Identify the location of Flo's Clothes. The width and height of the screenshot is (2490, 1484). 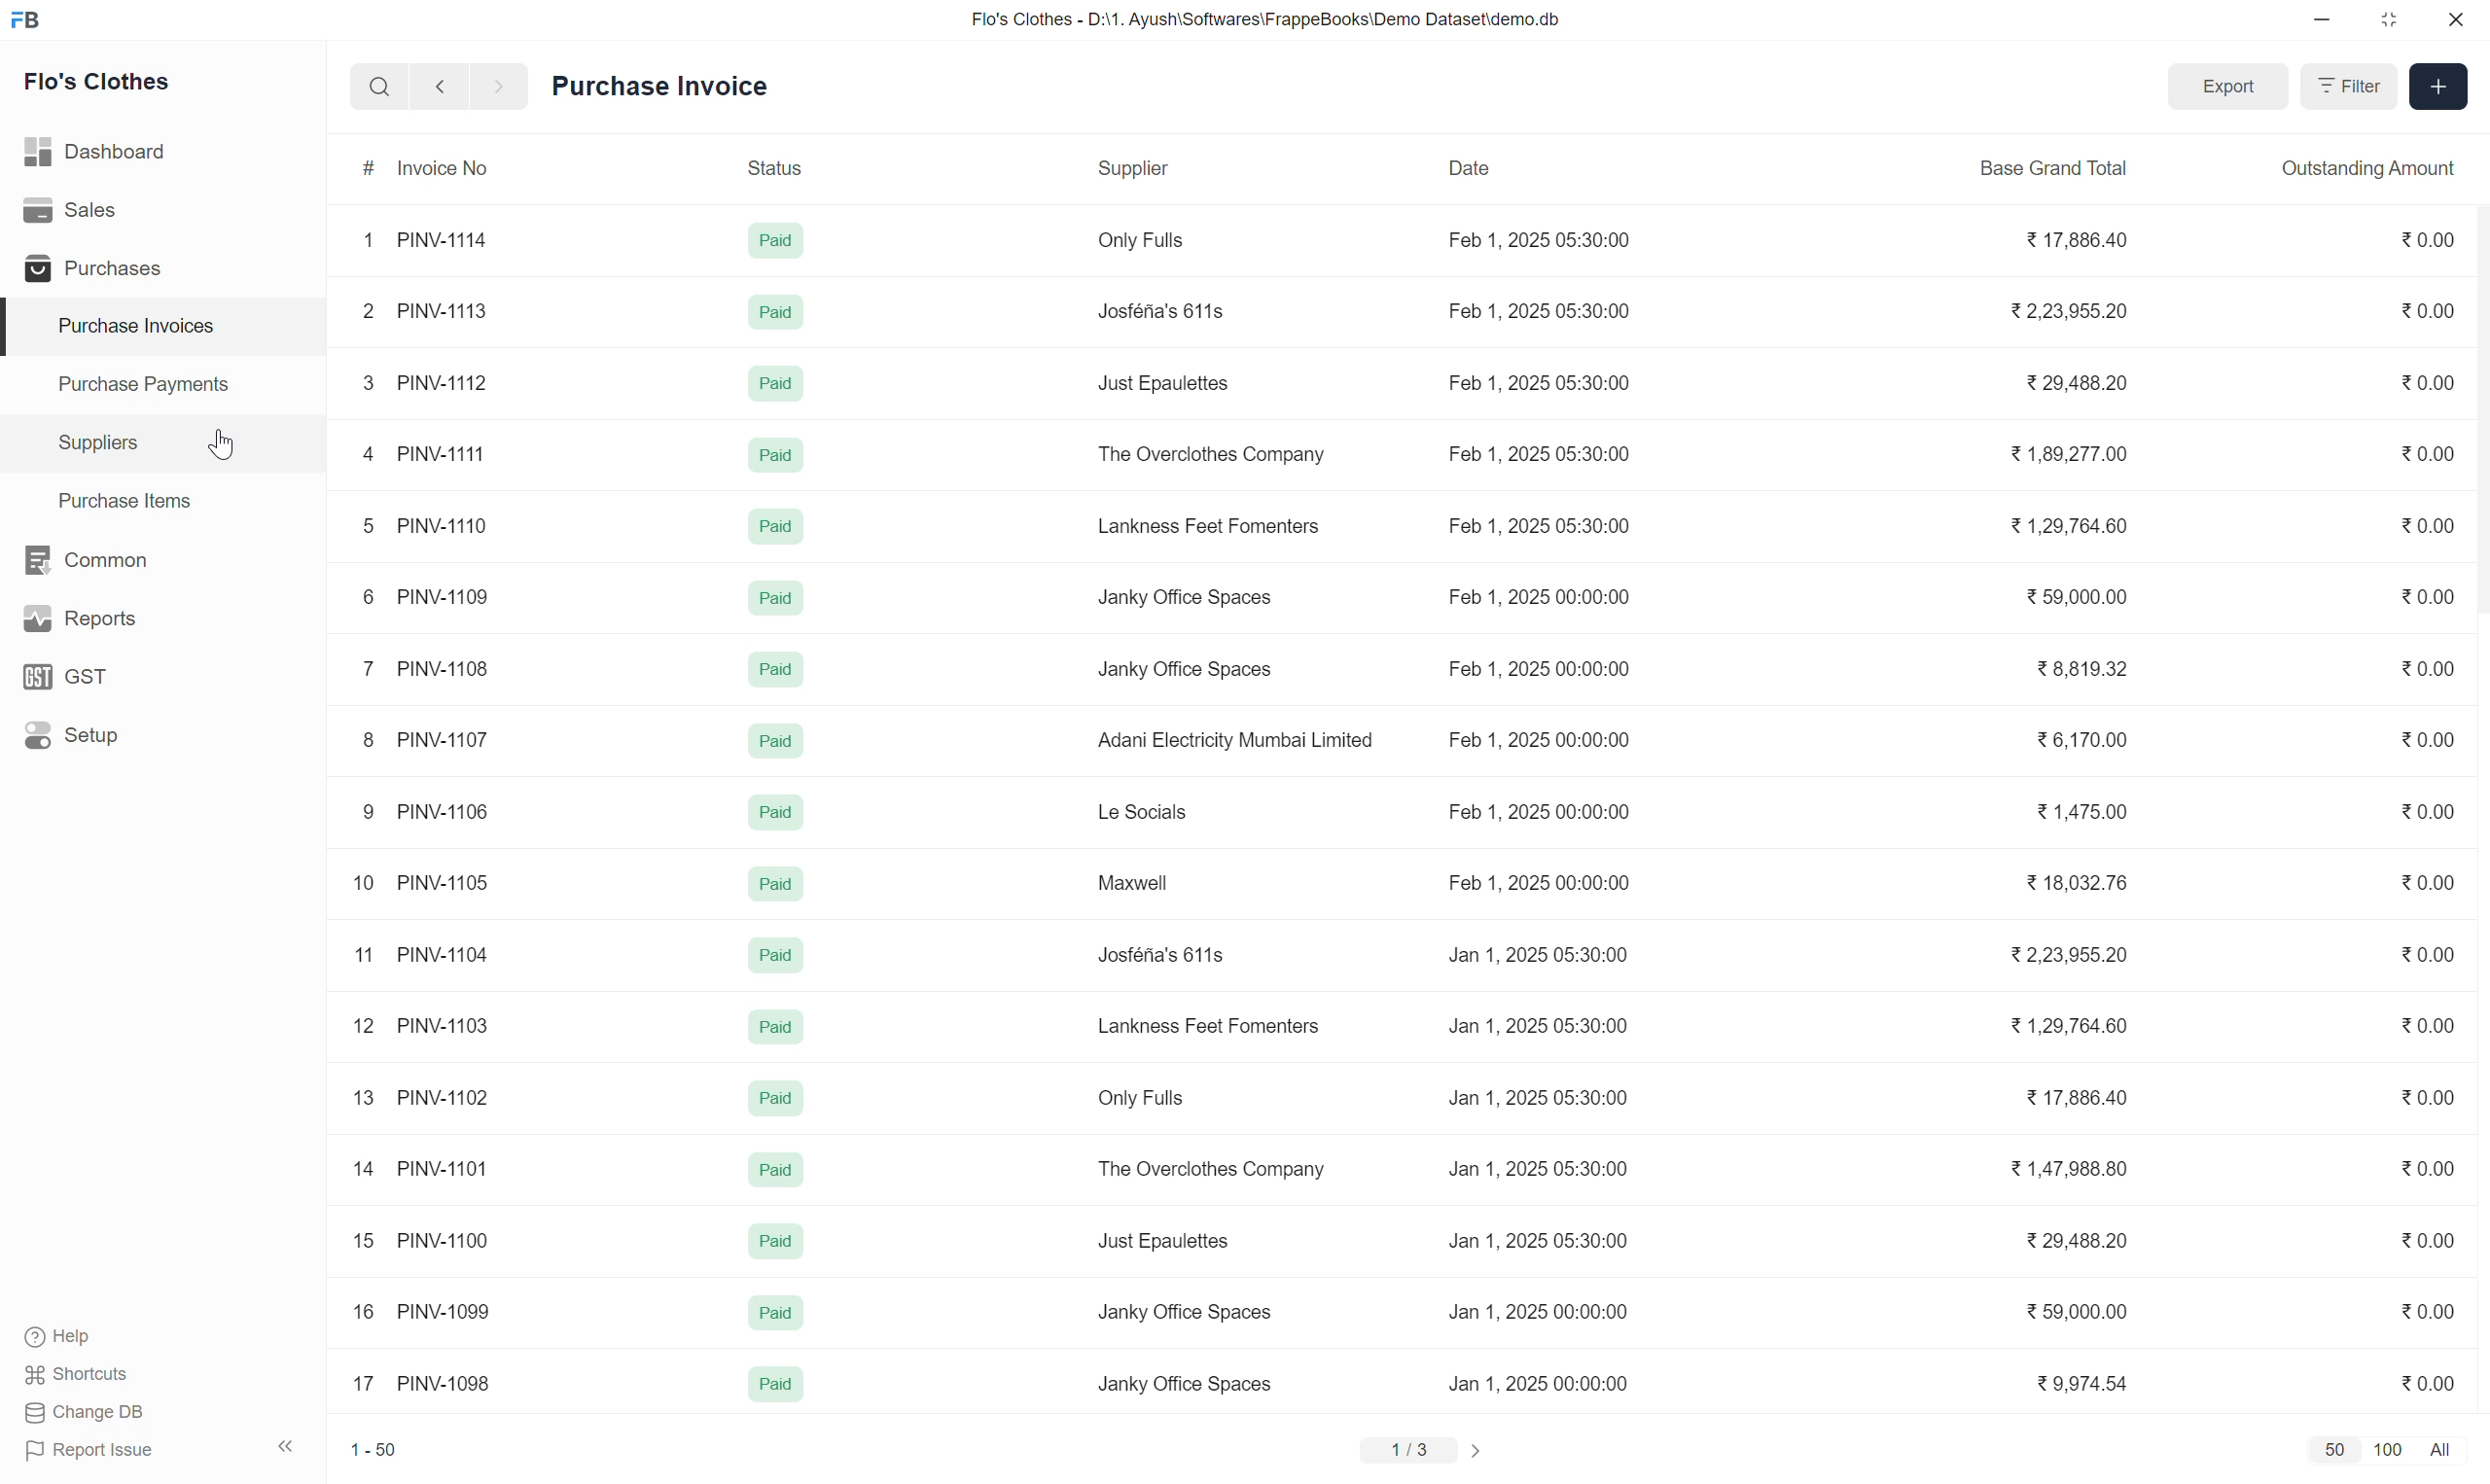
(97, 80).